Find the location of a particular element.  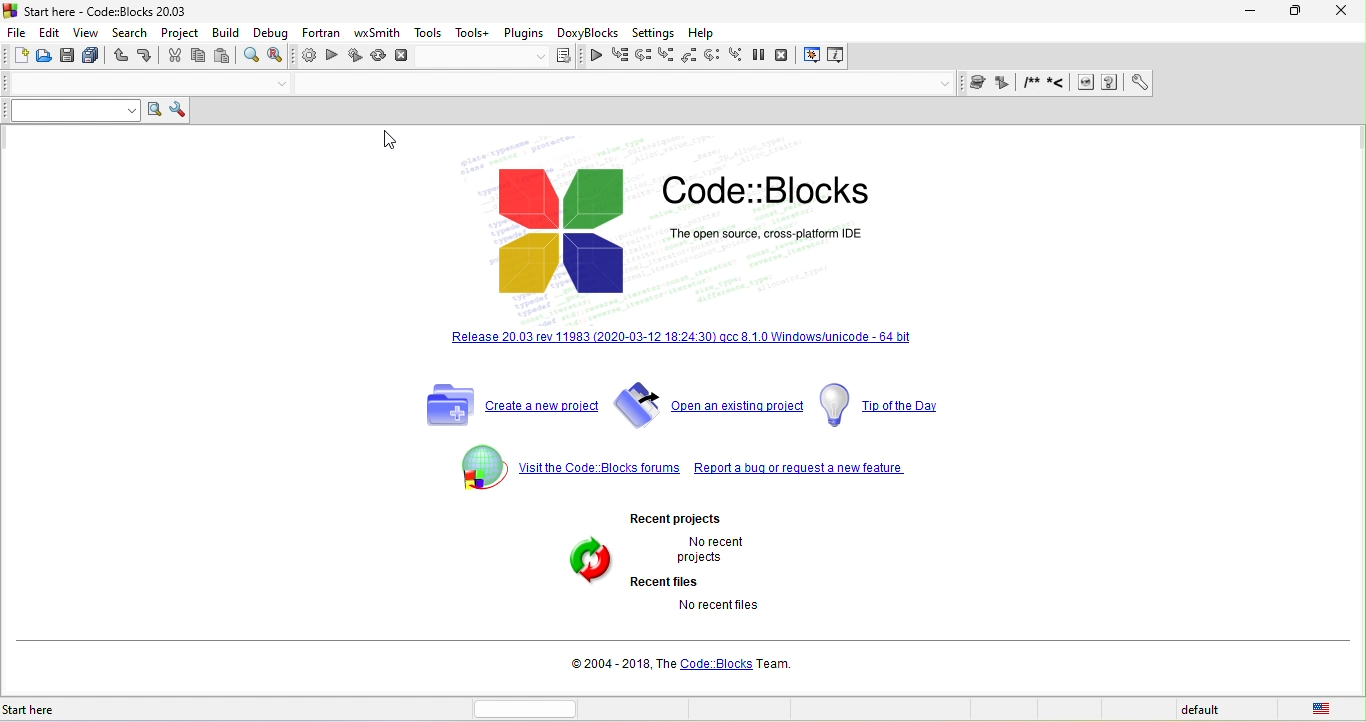

new is located at coordinates (19, 57).